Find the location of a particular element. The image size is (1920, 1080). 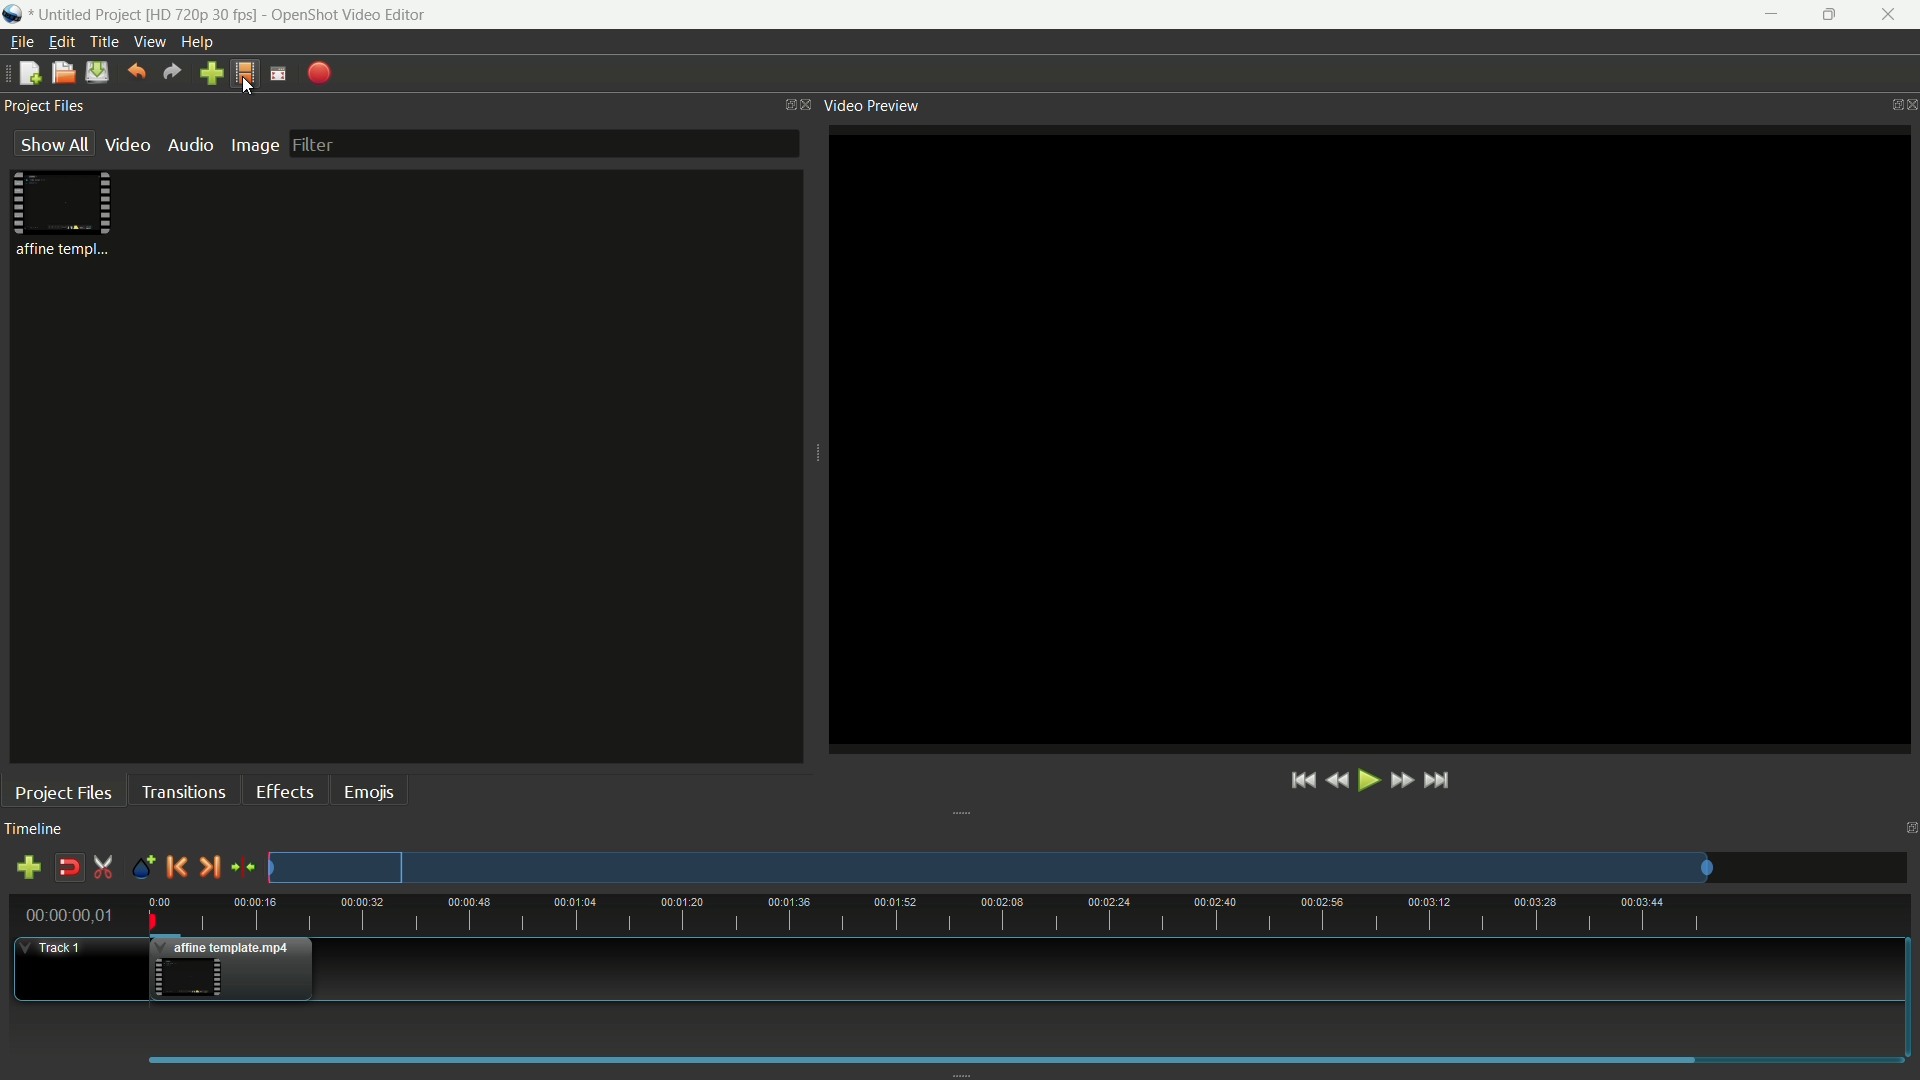

image is located at coordinates (253, 145).